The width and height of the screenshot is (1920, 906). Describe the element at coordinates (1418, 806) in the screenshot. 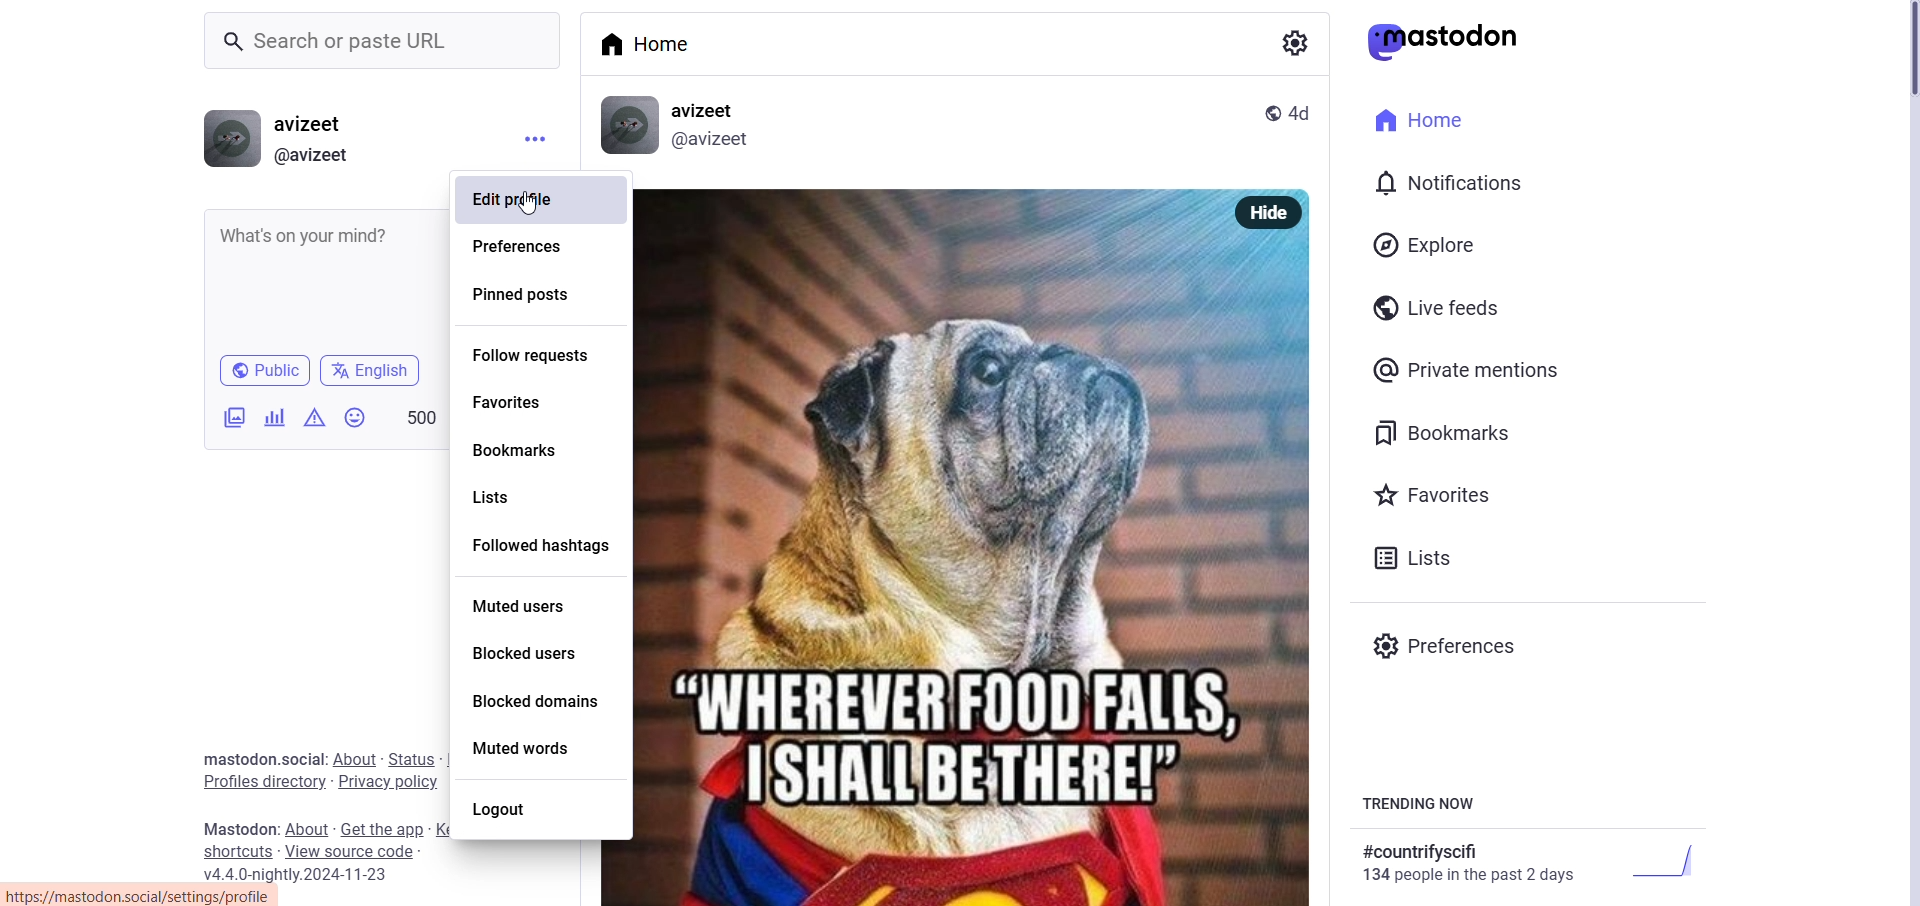

I see `trending now` at that location.